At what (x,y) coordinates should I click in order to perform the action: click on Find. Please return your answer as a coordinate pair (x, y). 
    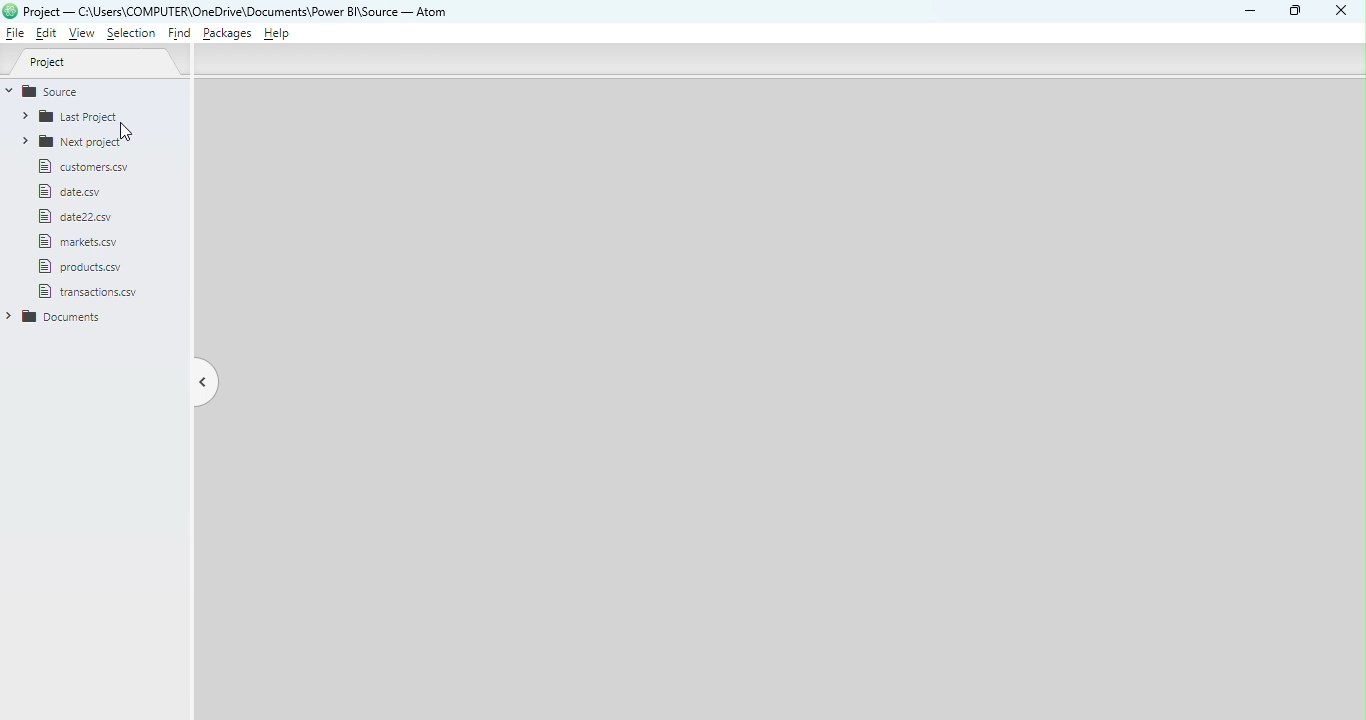
    Looking at the image, I should click on (179, 35).